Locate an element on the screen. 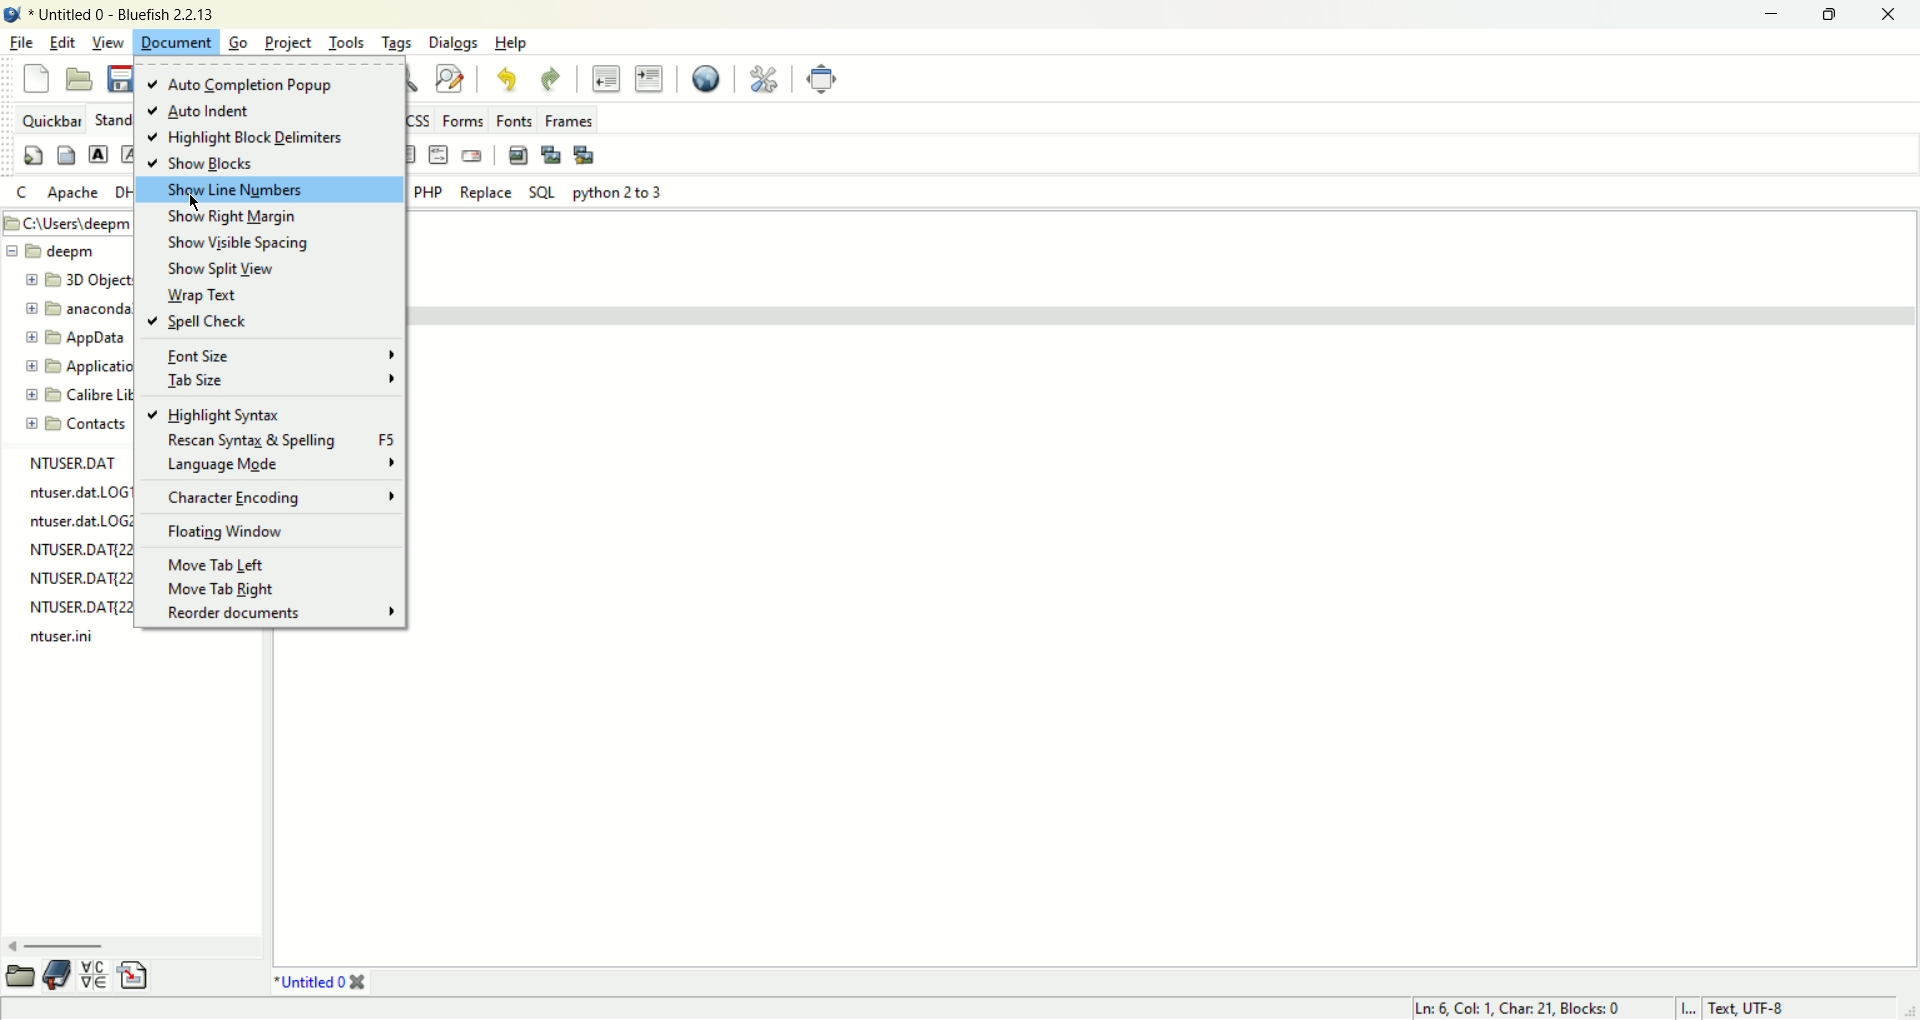 Image resolution: width=1920 pixels, height=1020 pixels. NTUSER.DAT{22 is located at coordinates (83, 549).